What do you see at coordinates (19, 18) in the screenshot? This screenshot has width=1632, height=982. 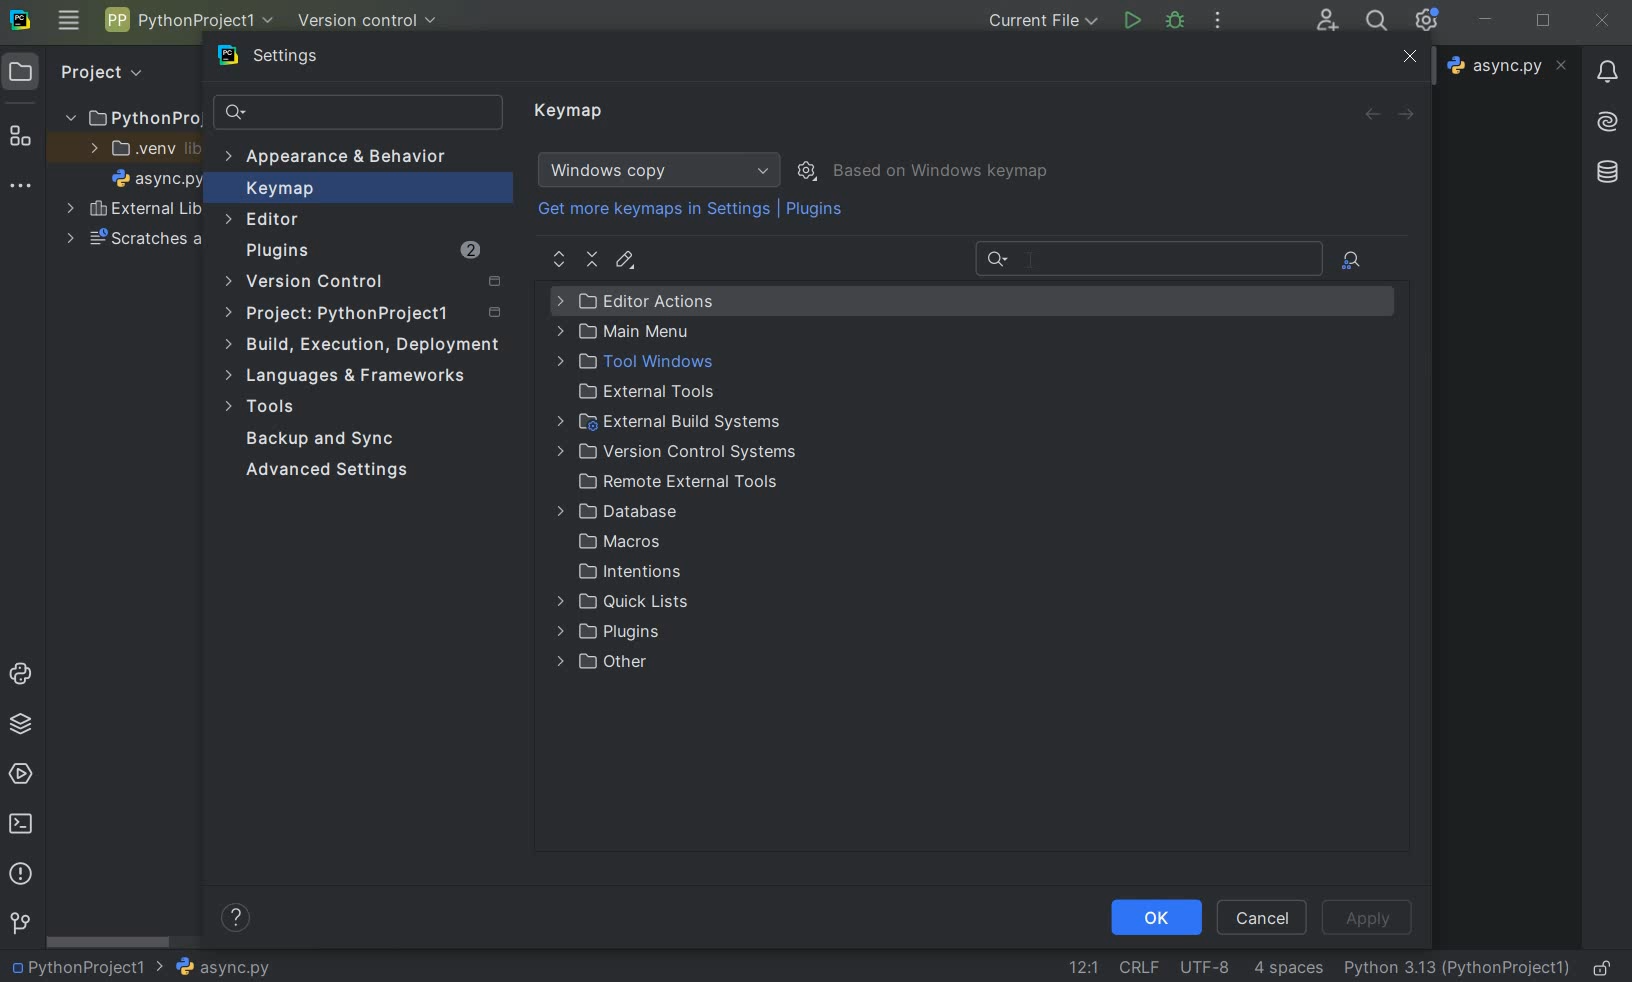 I see `system logo` at bounding box center [19, 18].